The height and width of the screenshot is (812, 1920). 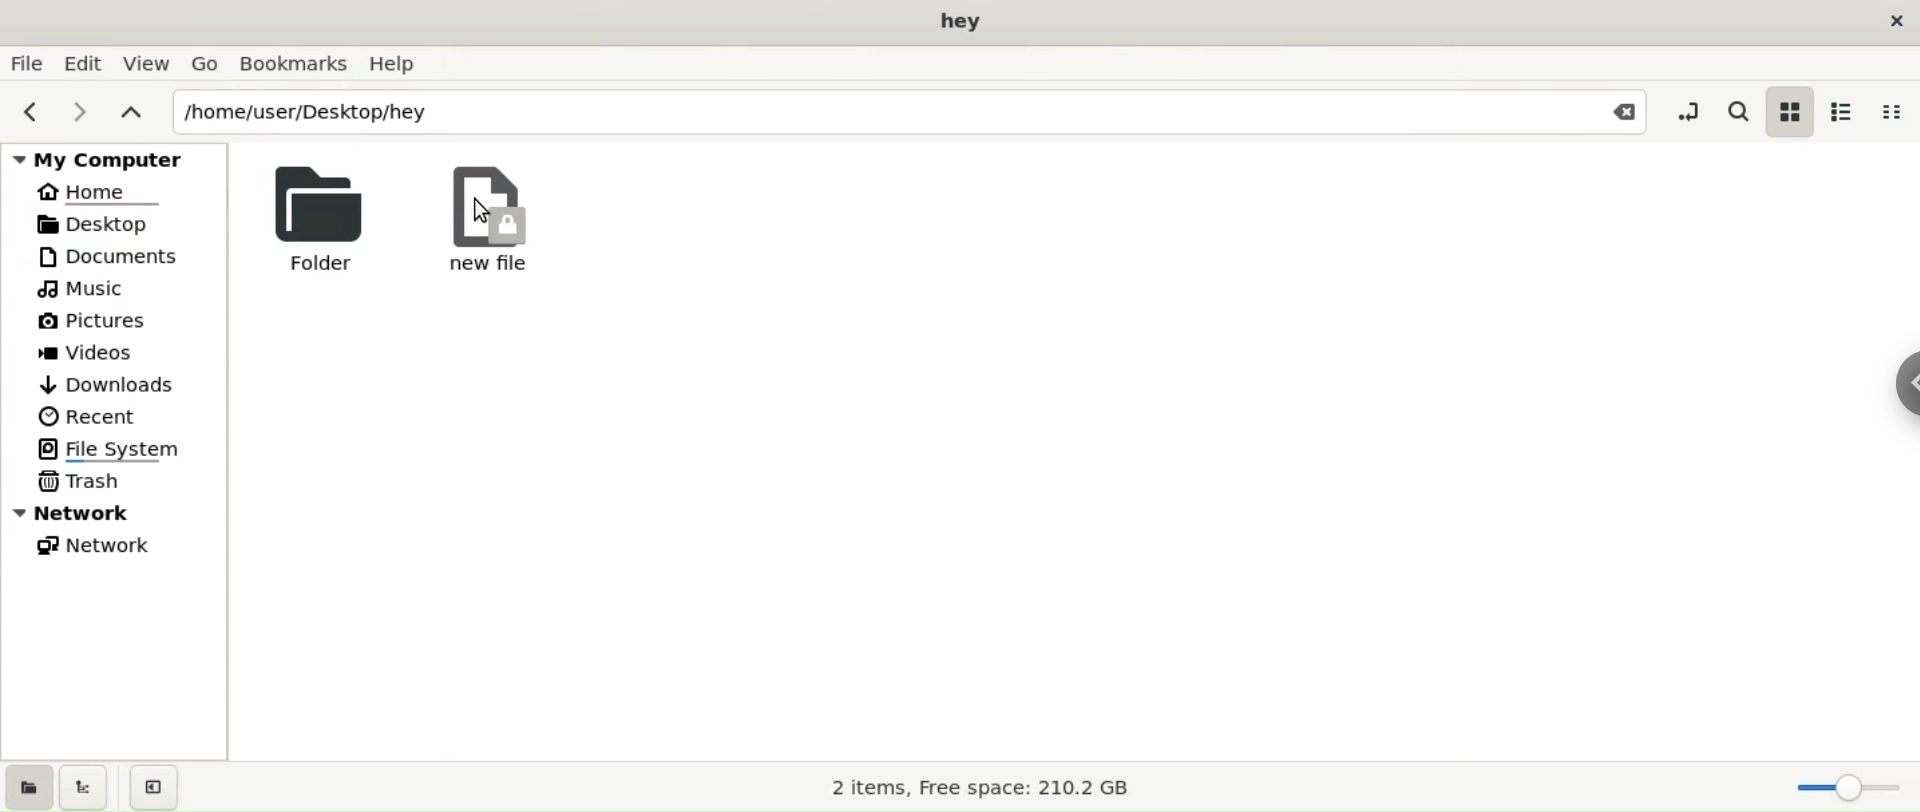 What do you see at coordinates (106, 223) in the screenshot?
I see `Desktop` at bounding box center [106, 223].